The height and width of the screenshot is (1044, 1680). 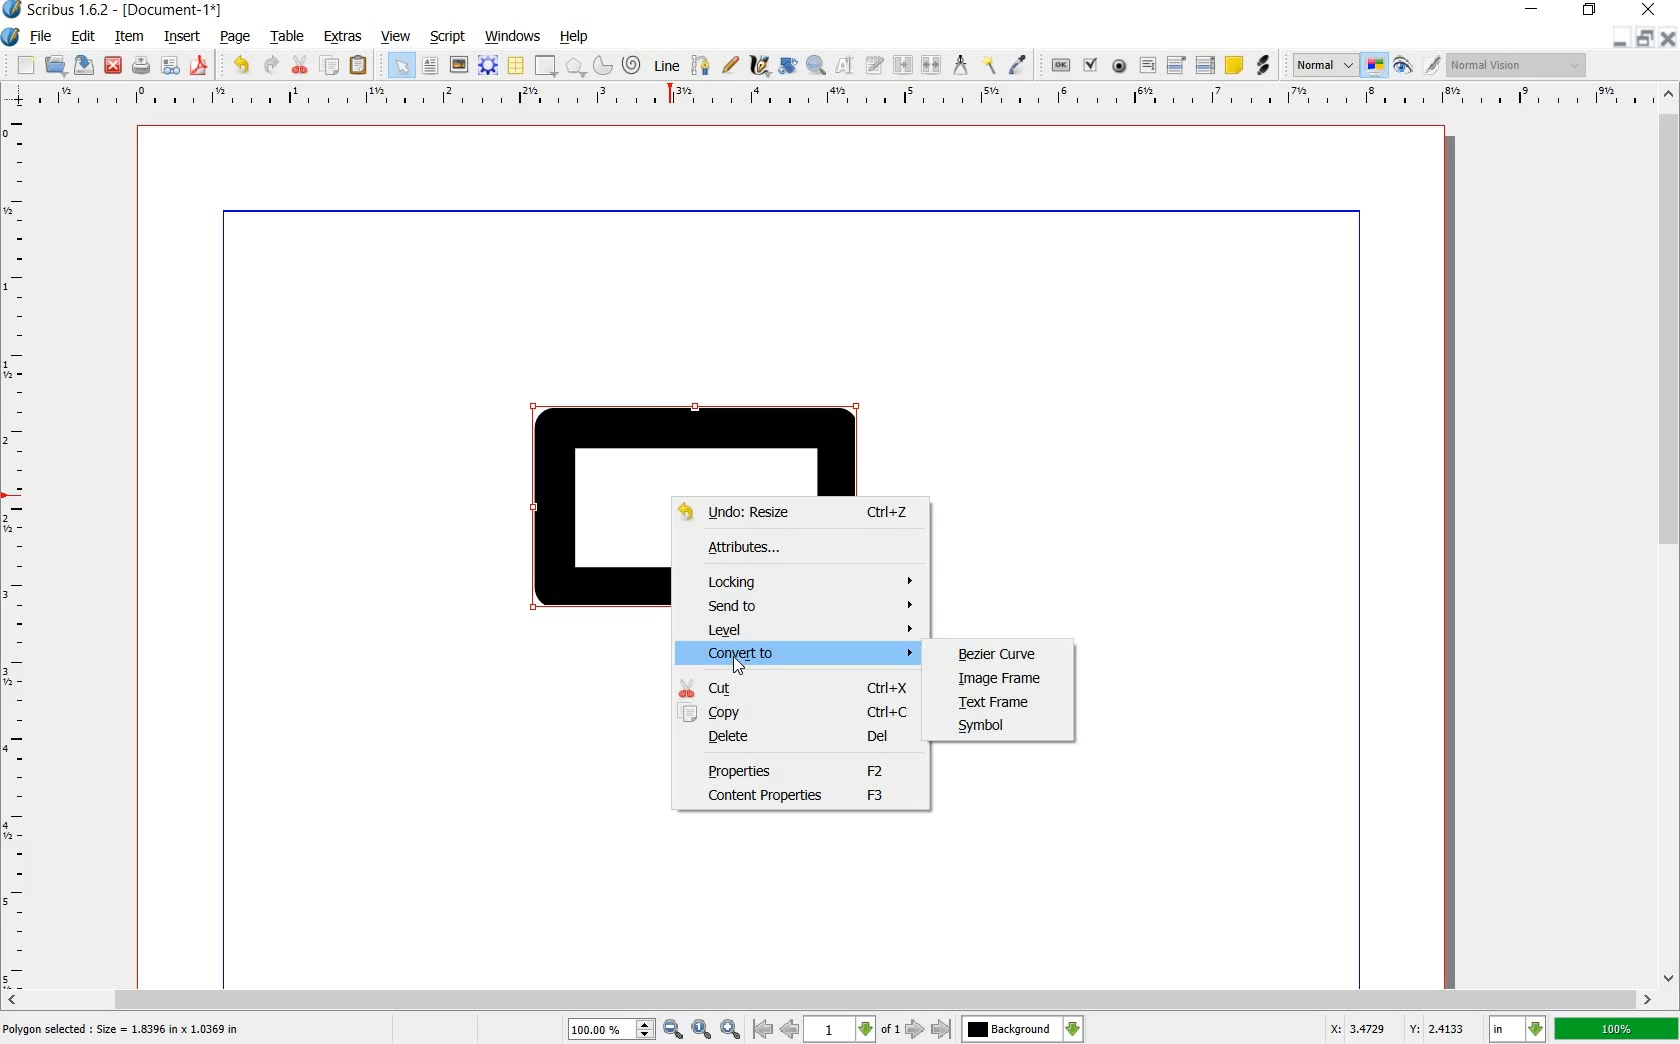 What do you see at coordinates (25, 65) in the screenshot?
I see `new` at bounding box center [25, 65].